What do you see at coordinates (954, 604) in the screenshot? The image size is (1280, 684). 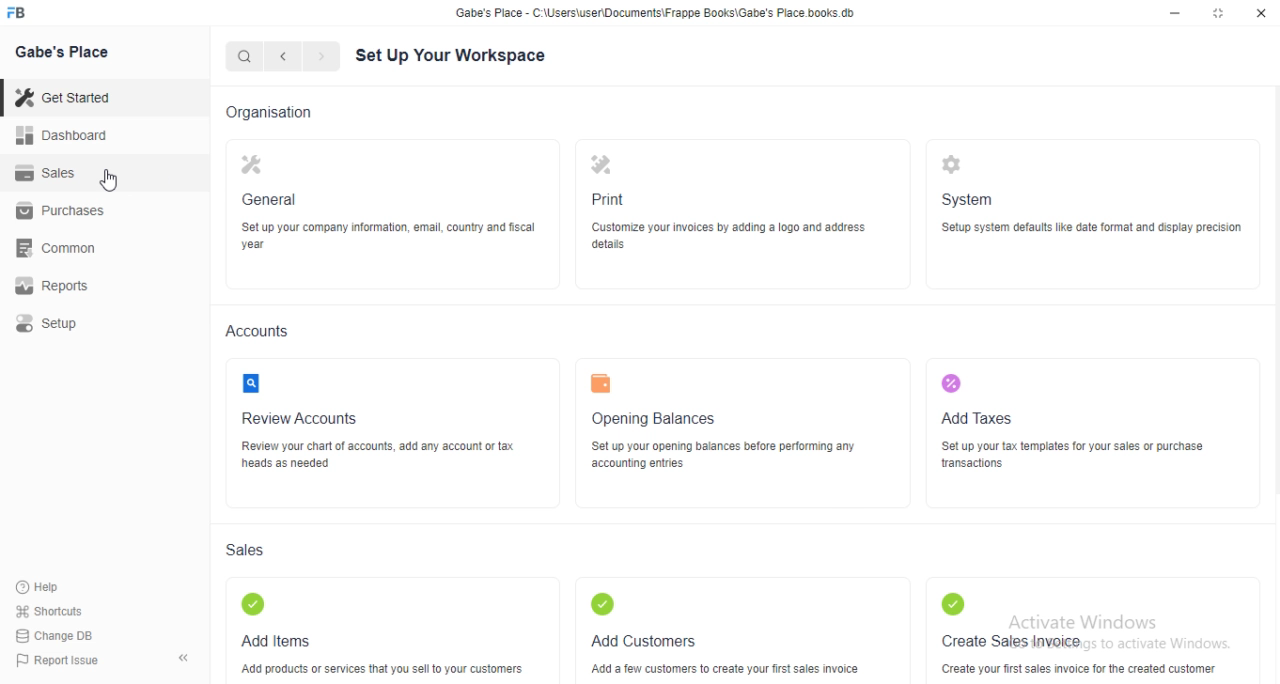 I see `done icon` at bounding box center [954, 604].